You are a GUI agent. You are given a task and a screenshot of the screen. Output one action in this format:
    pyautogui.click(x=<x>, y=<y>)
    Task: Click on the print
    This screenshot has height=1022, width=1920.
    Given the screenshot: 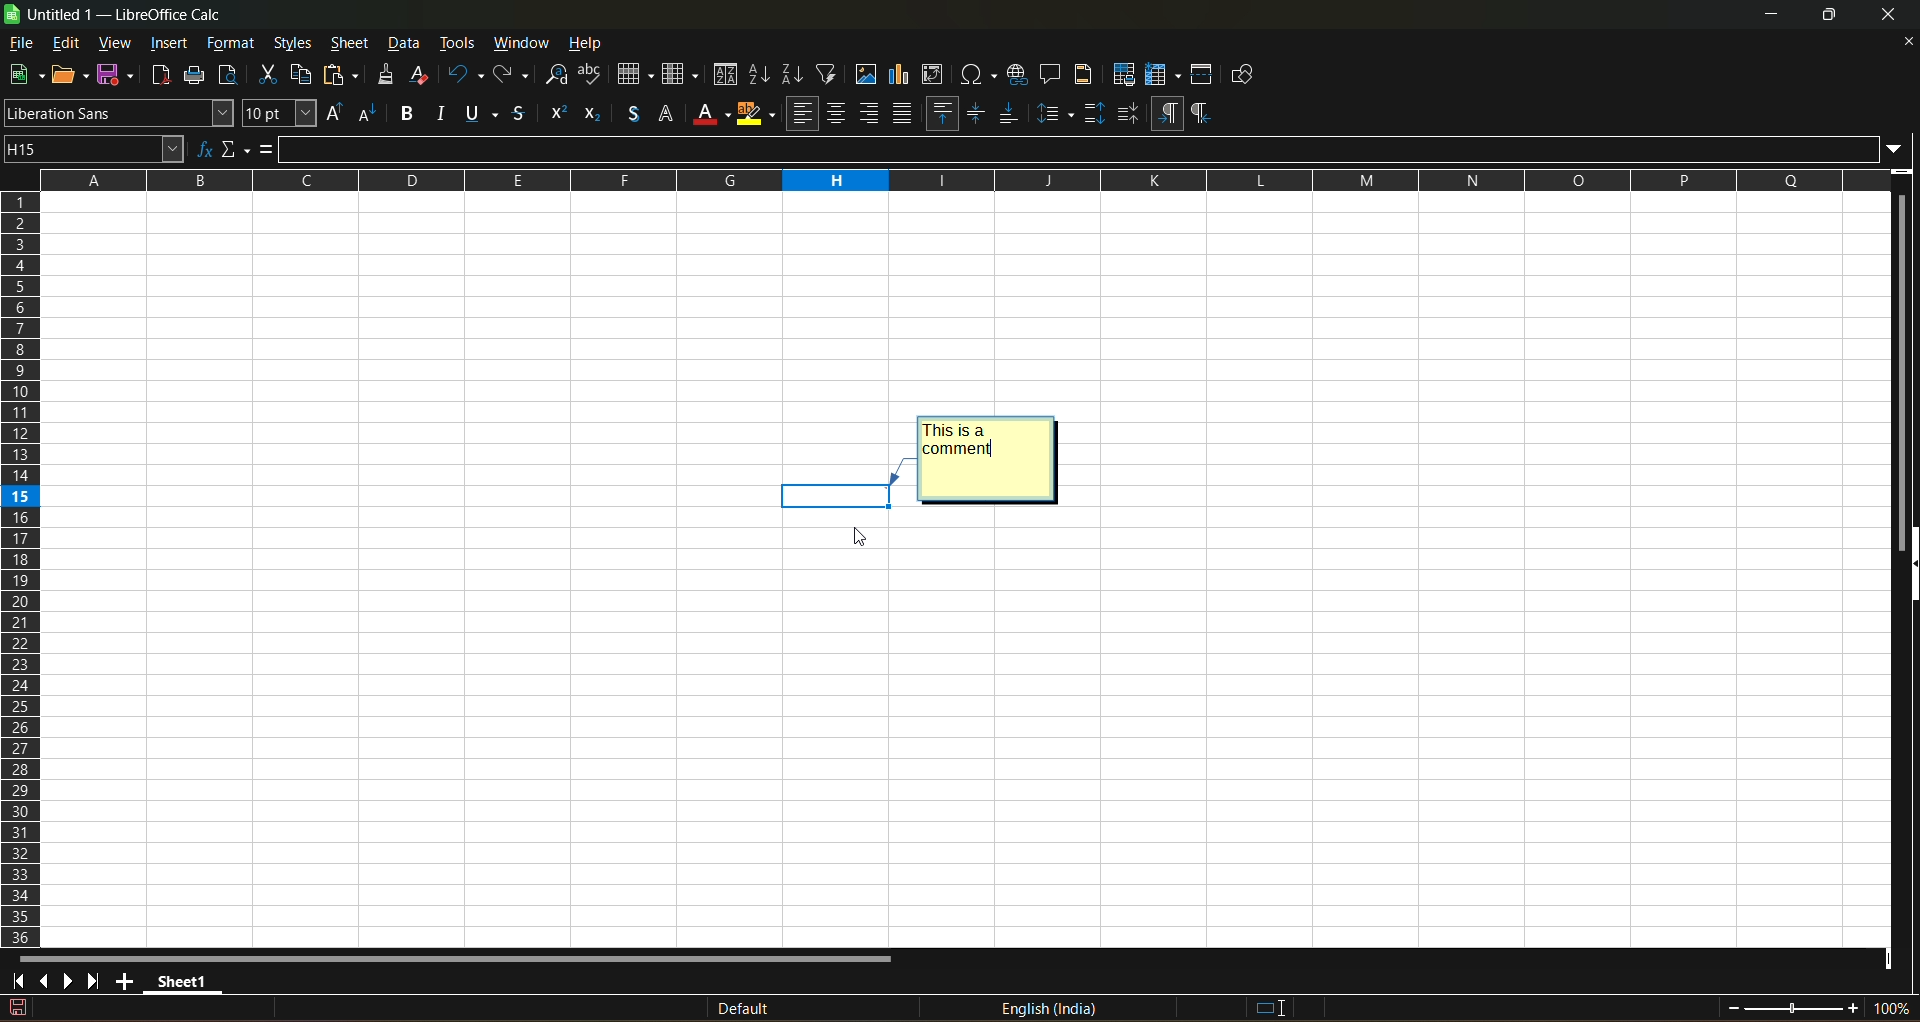 What is the action you would take?
    pyautogui.click(x=196, y=75)
    